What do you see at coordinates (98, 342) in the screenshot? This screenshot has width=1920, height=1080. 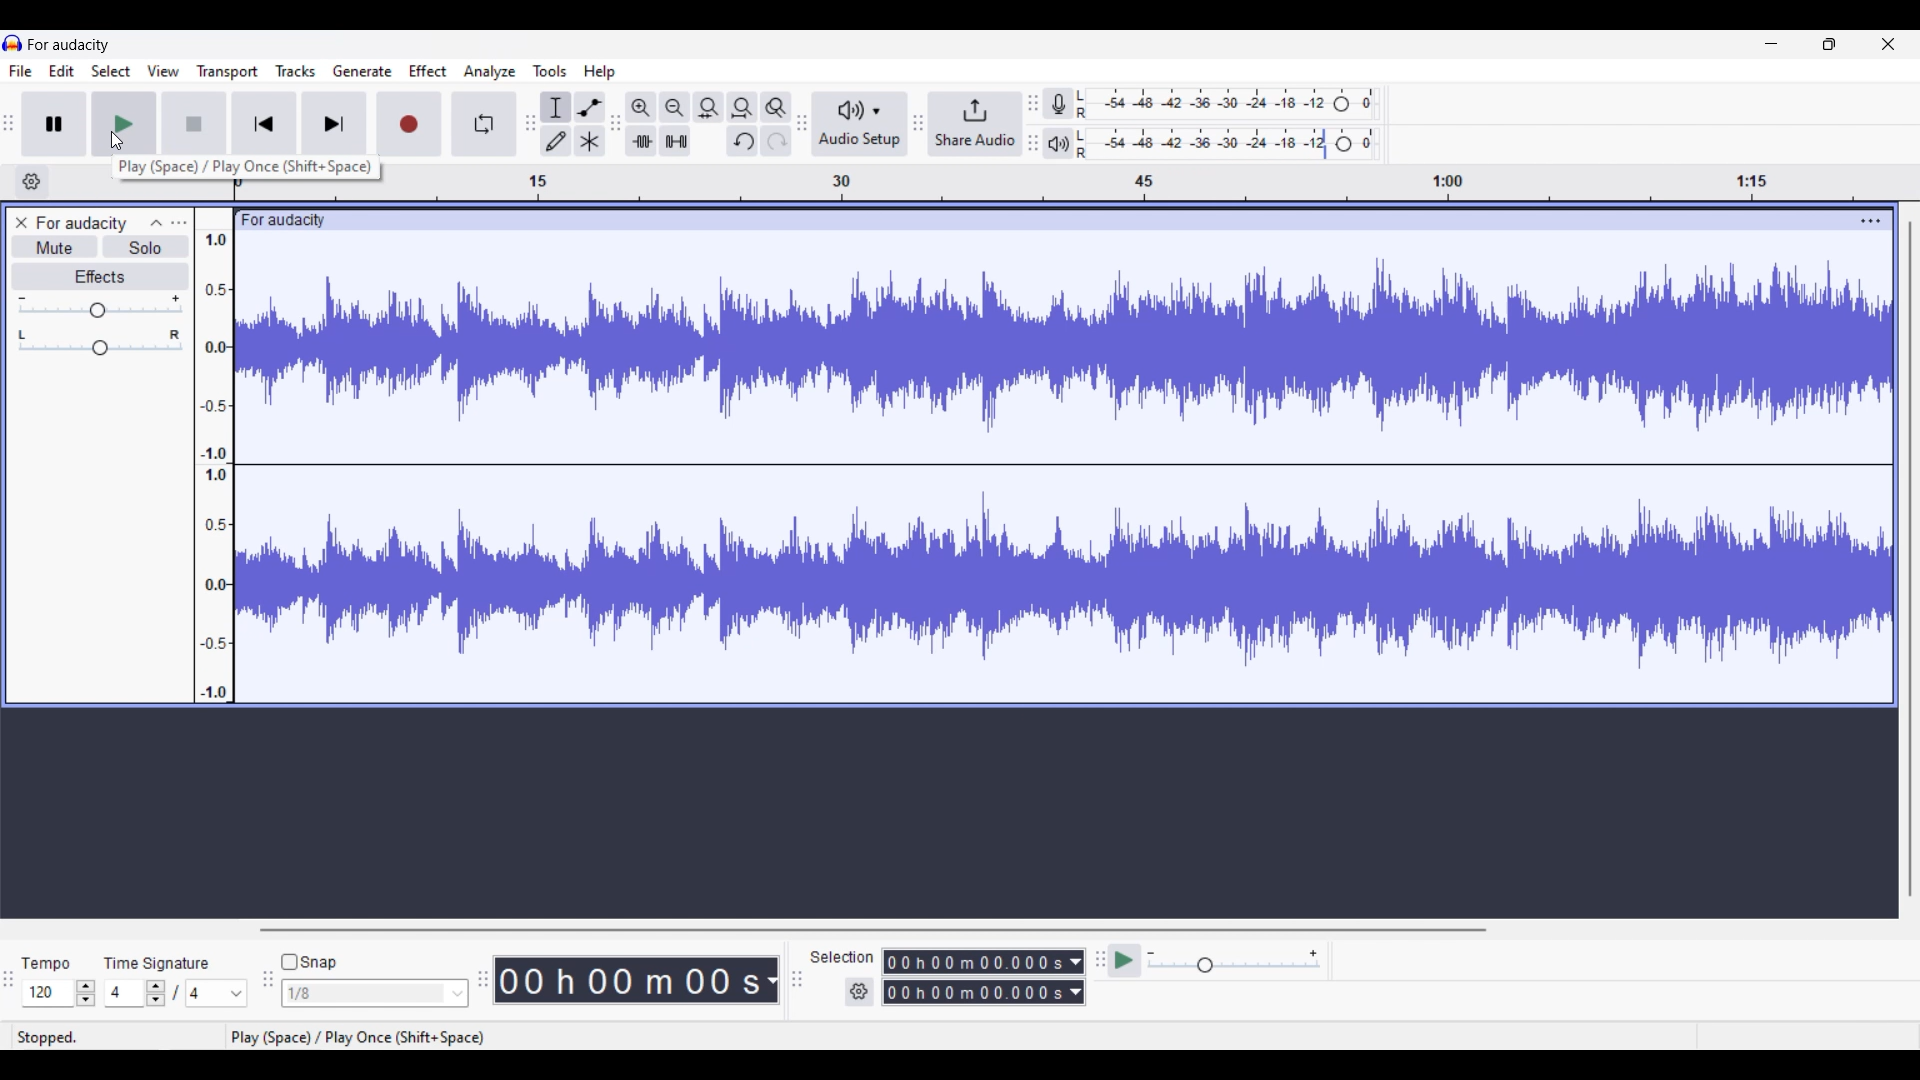 I see `Pan slider` at bounding box center [98, 342].